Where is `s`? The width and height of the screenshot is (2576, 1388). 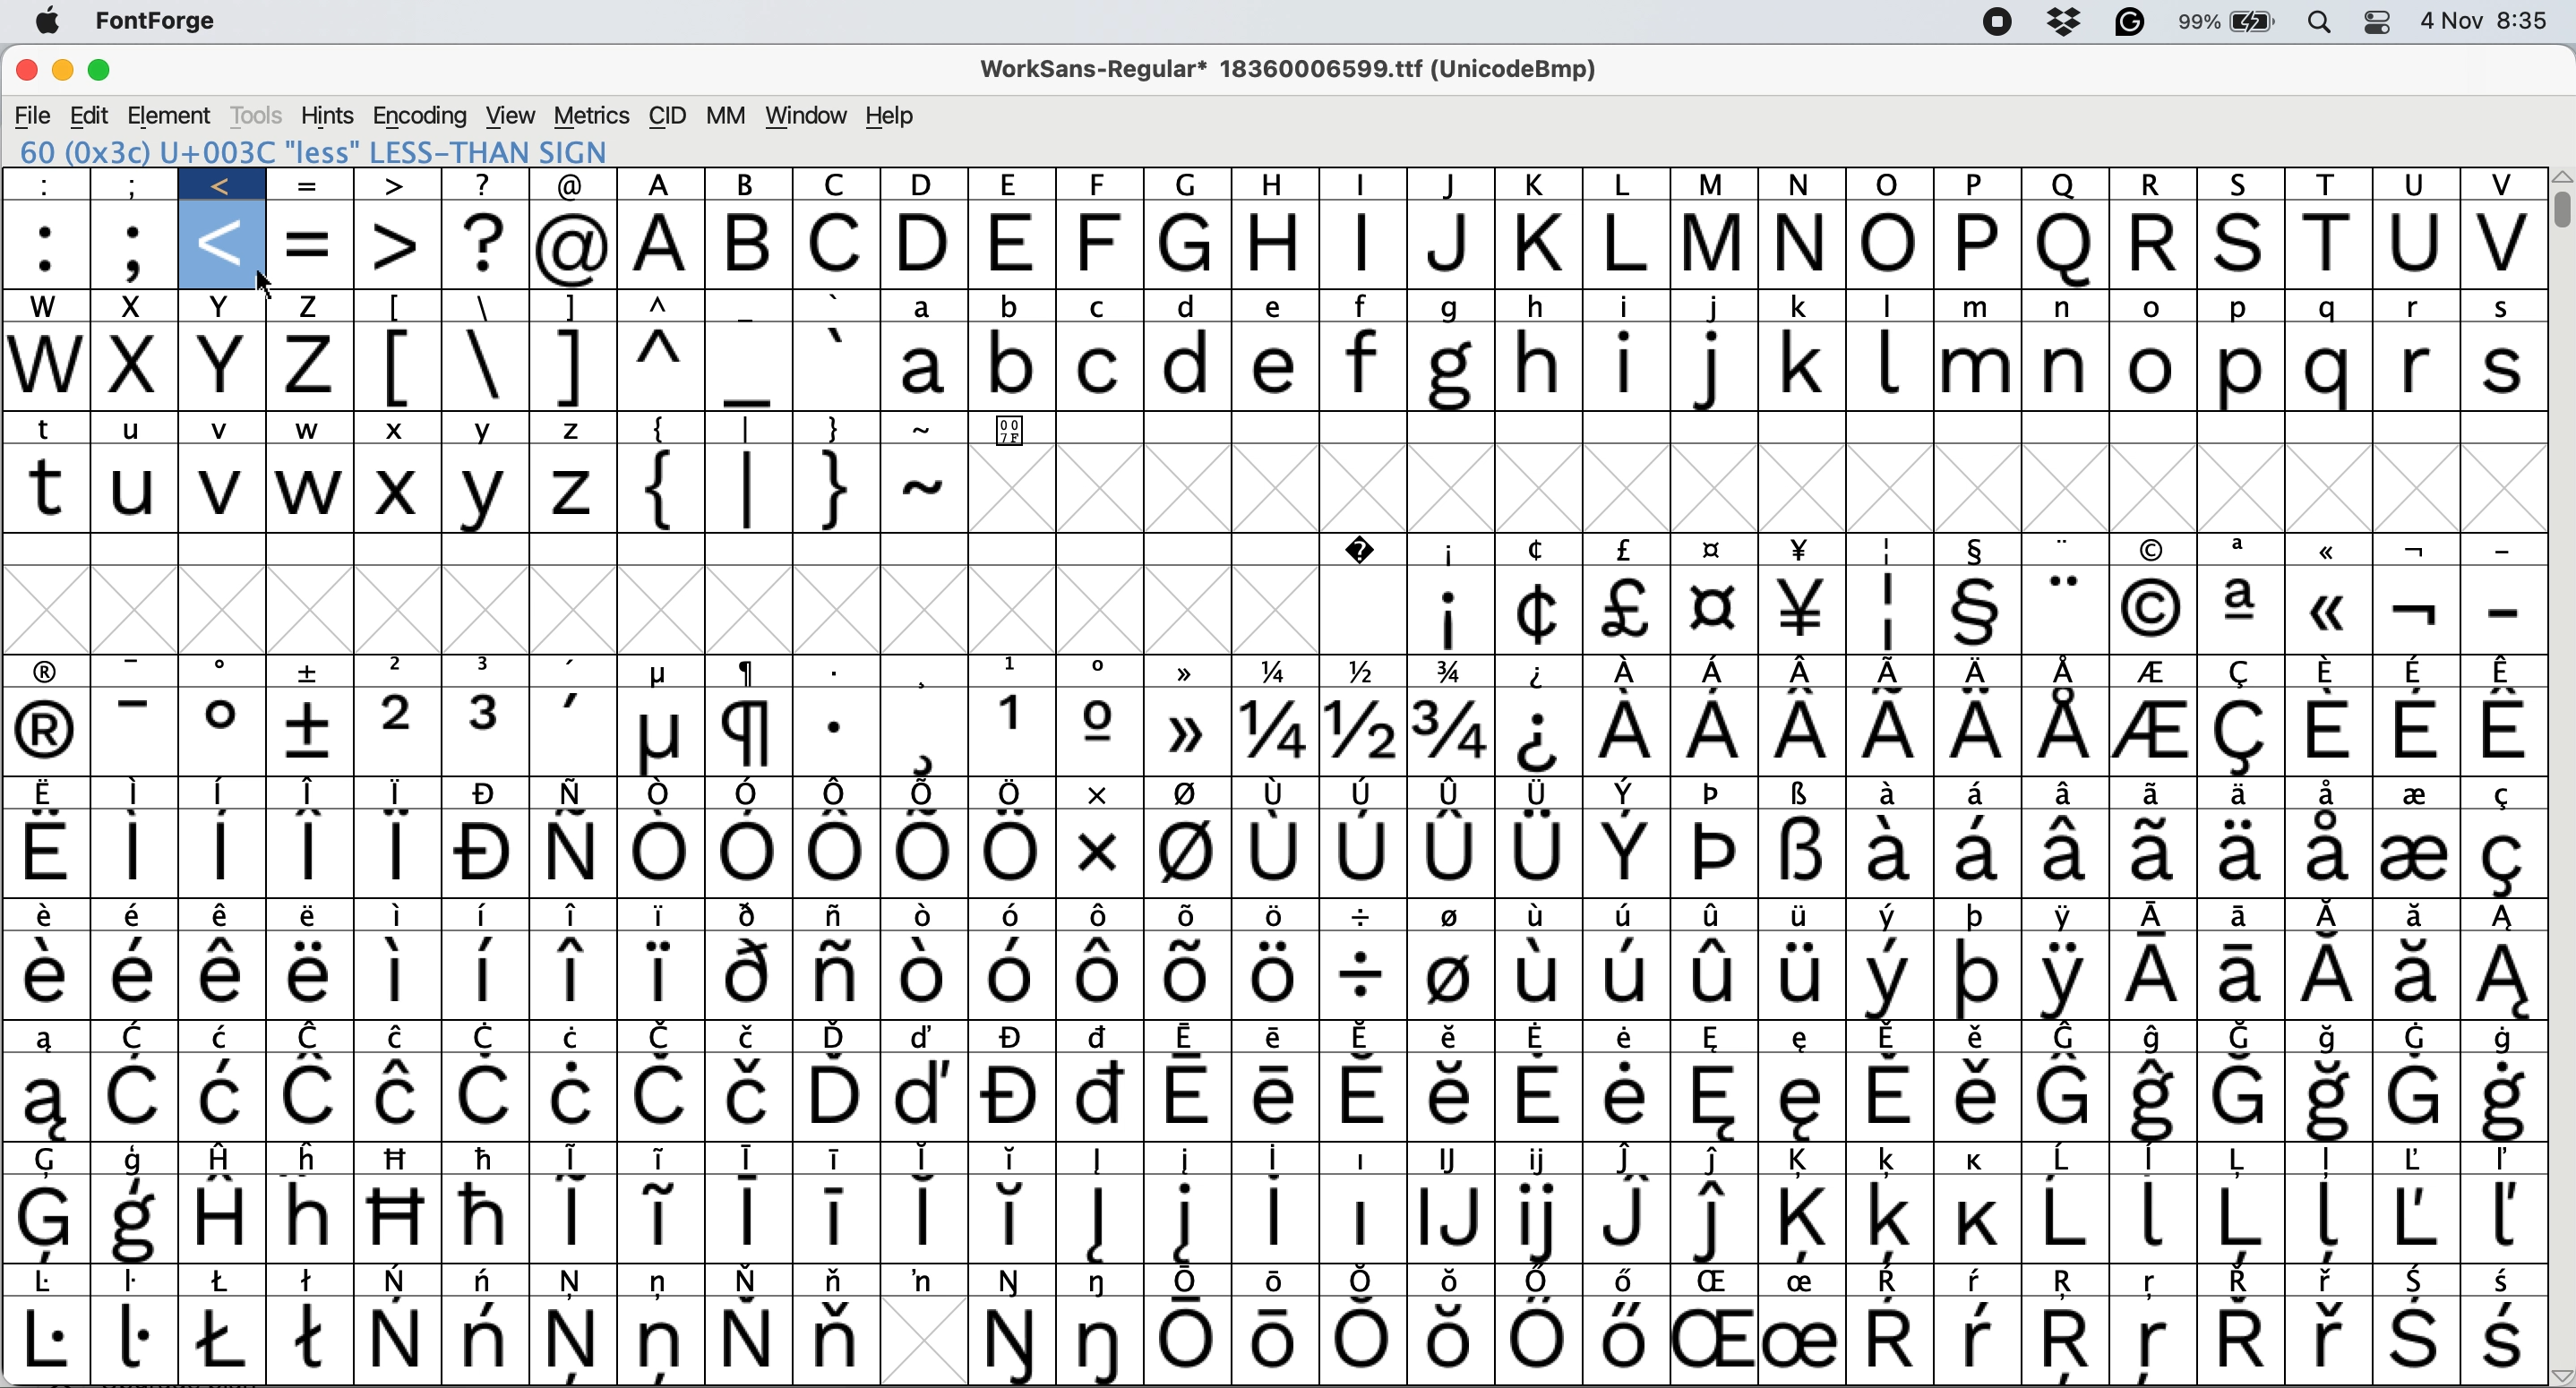
s is located at coordinates (2502, 309).